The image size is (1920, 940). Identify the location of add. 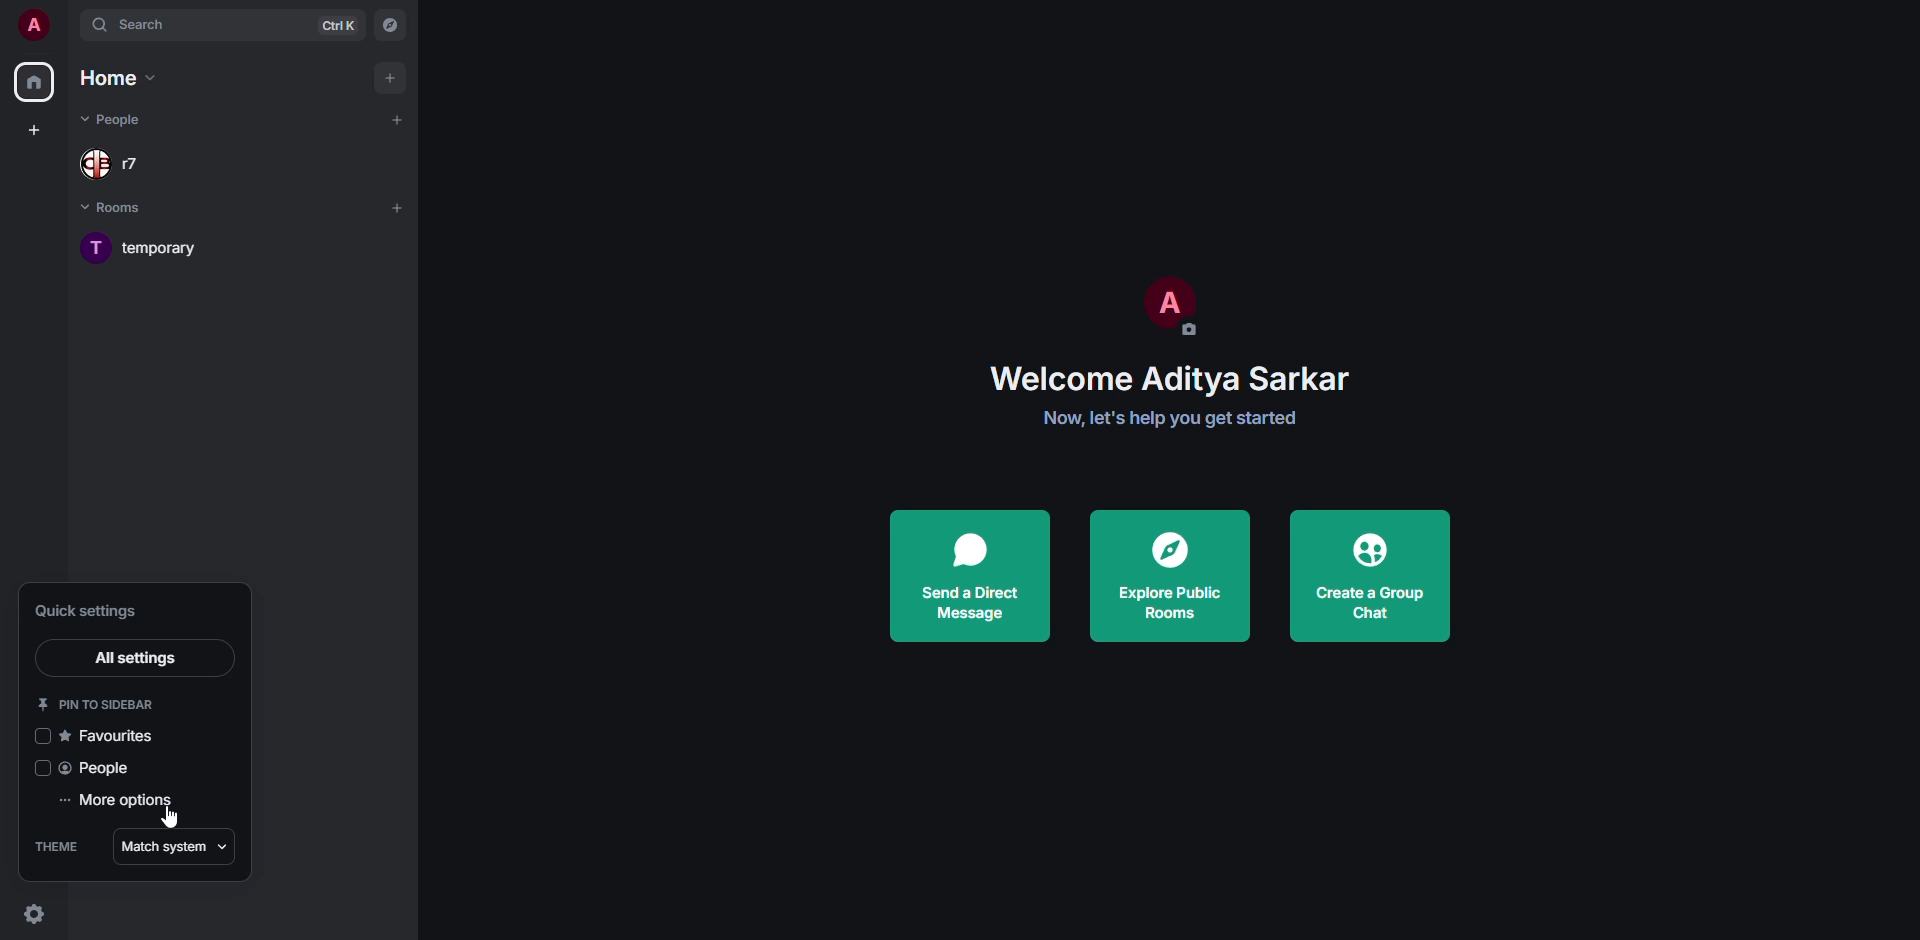
(396, 208).